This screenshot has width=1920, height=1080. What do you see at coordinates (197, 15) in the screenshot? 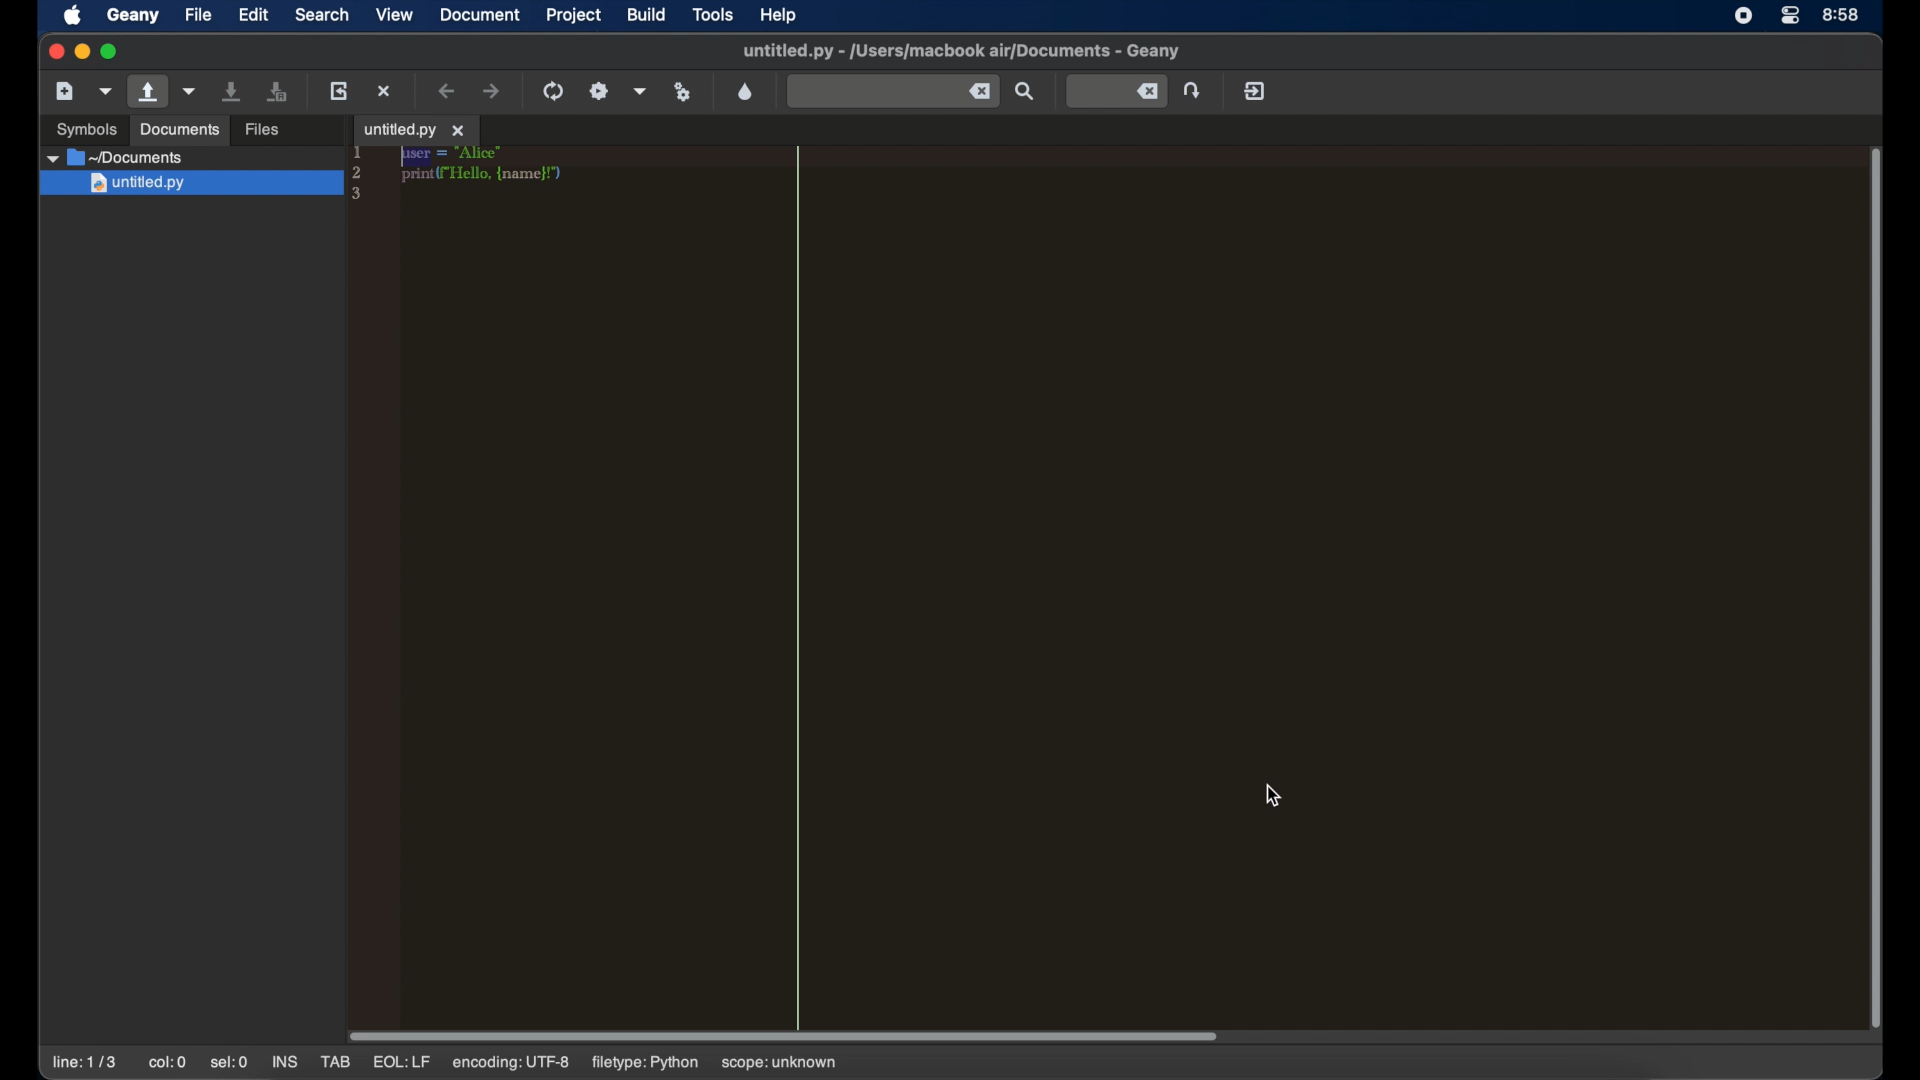
I see `file` at bounding box center [197, 15].